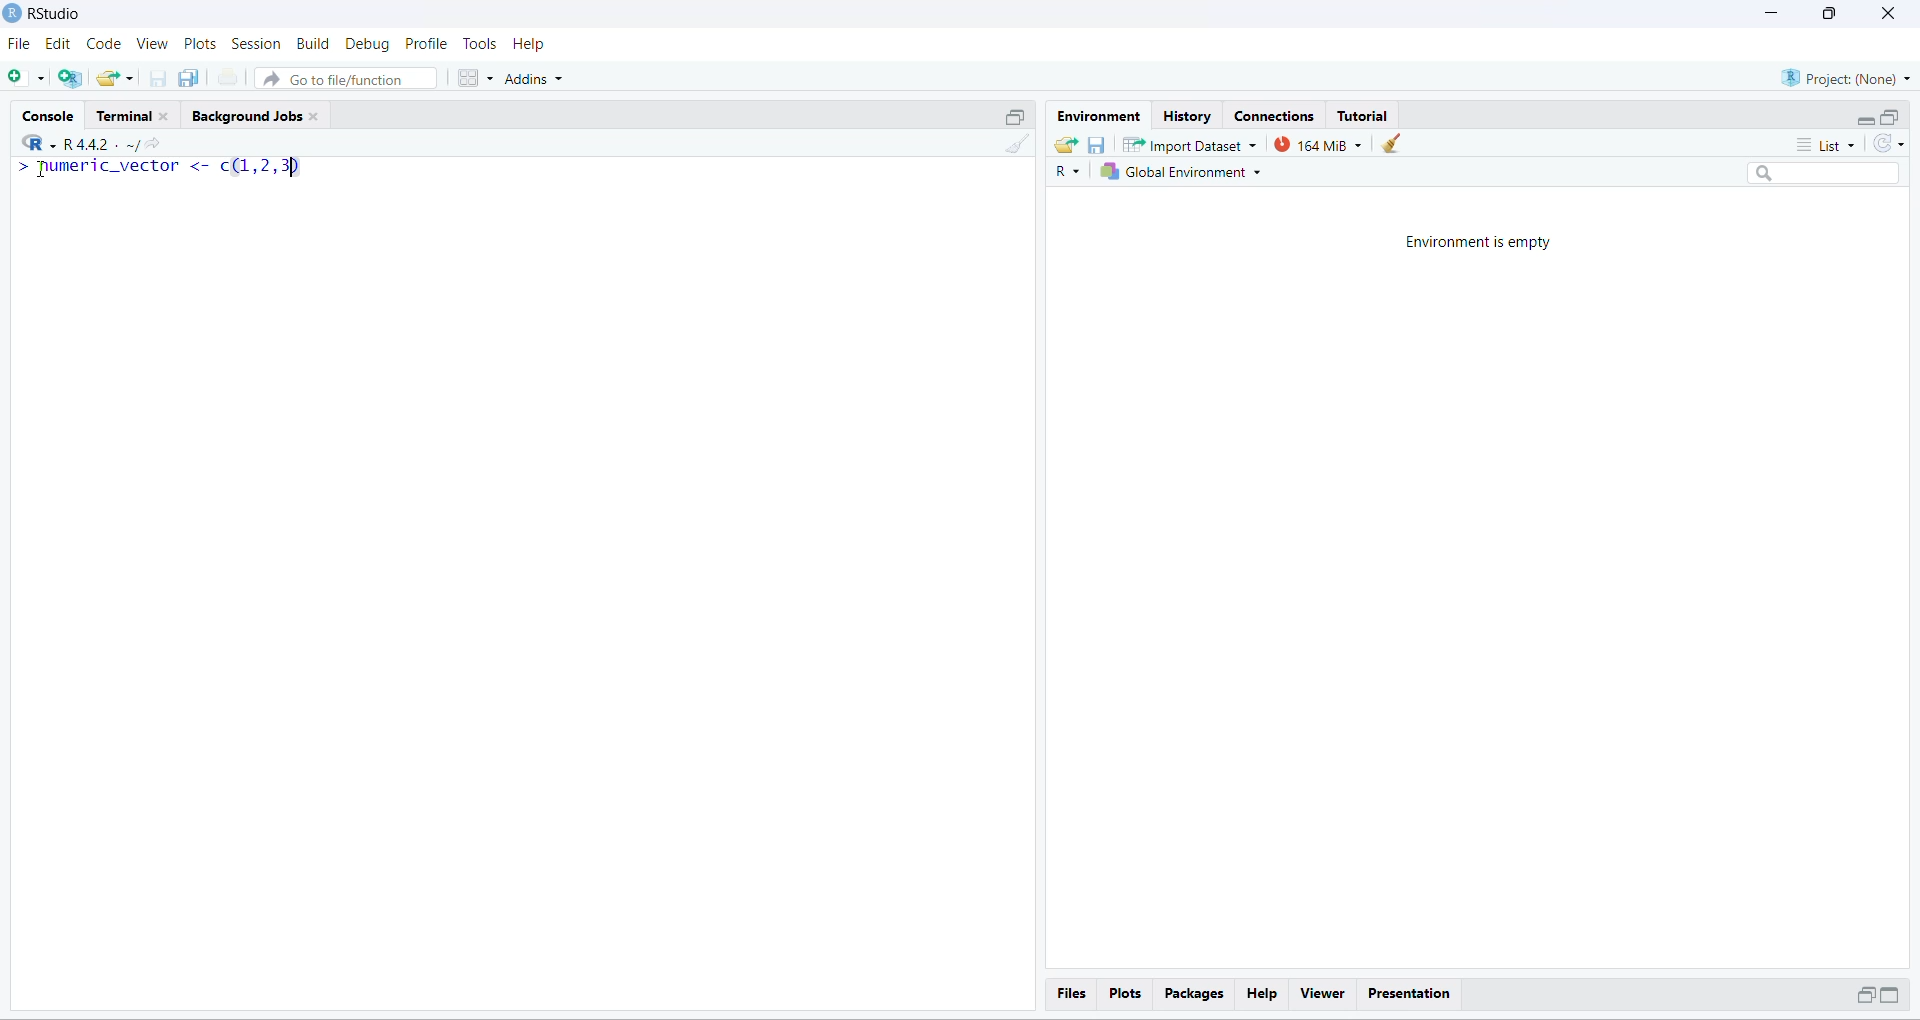 This screenshot has height=1020, width=1920. Describe the element at coordinates (1021, 145) in the screenshot. I see `clear console` at that location.